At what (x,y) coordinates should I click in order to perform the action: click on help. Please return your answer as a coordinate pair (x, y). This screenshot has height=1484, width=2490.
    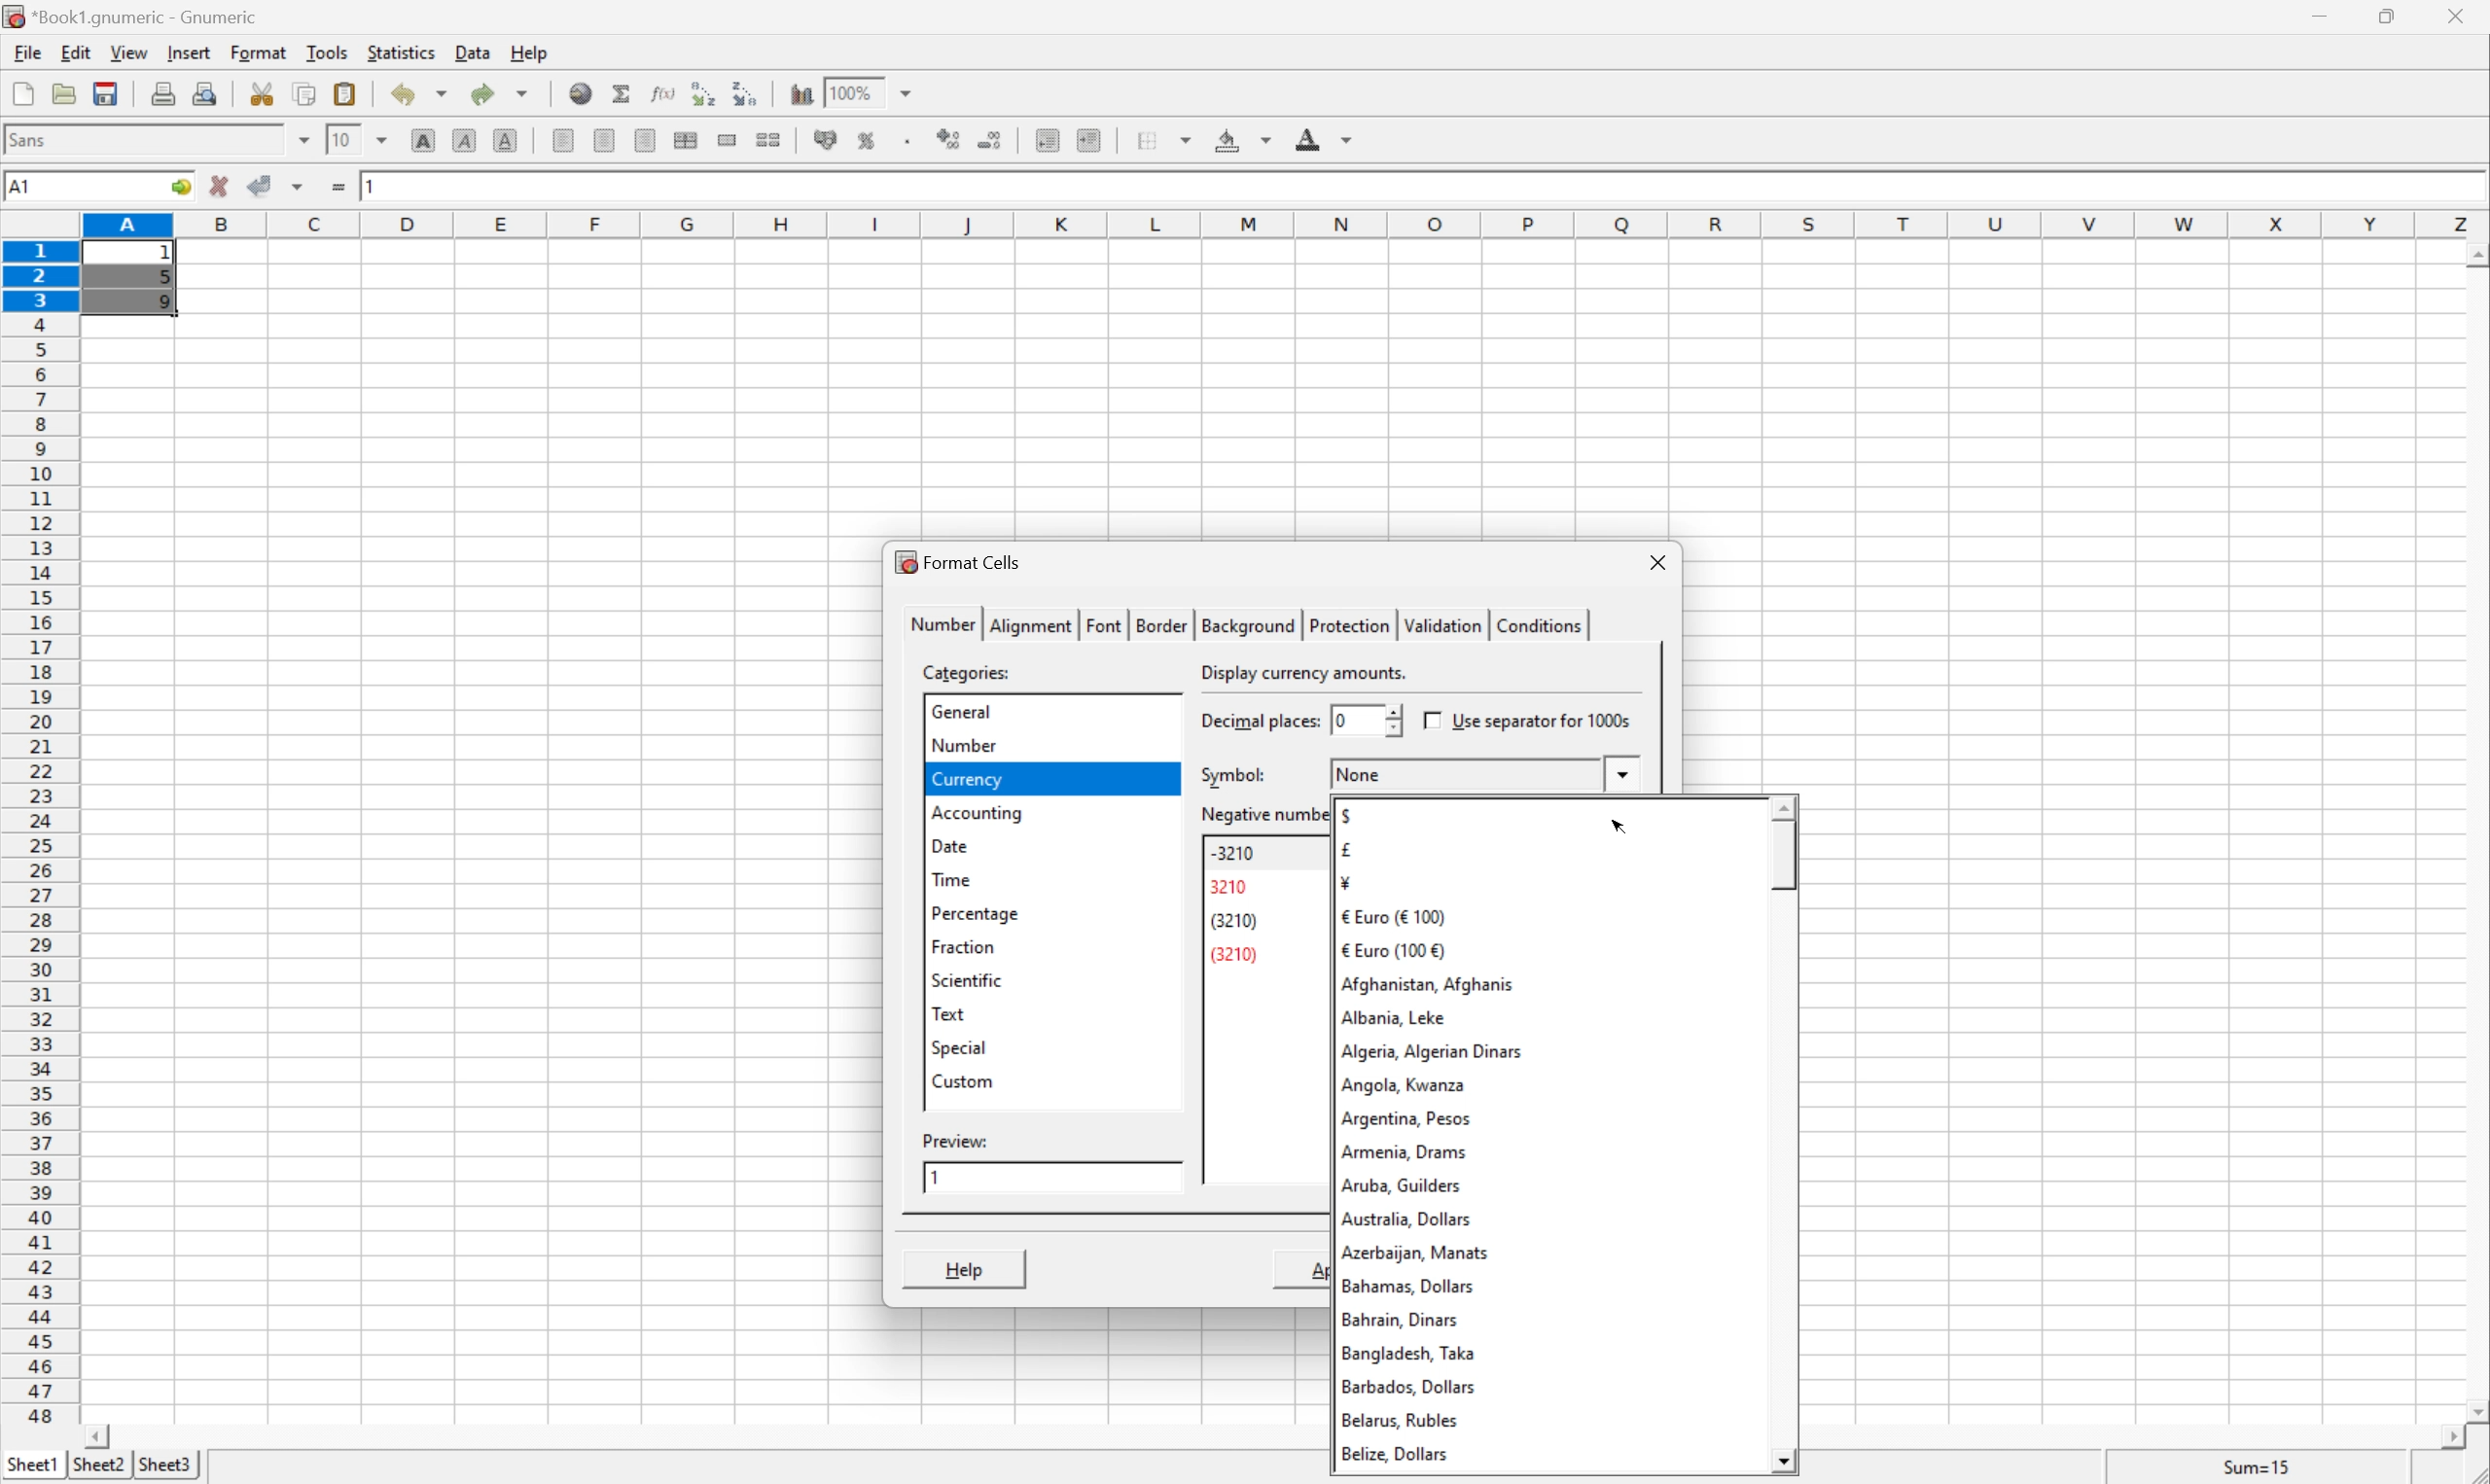
    Looking at the image, I should click on (531, 52).